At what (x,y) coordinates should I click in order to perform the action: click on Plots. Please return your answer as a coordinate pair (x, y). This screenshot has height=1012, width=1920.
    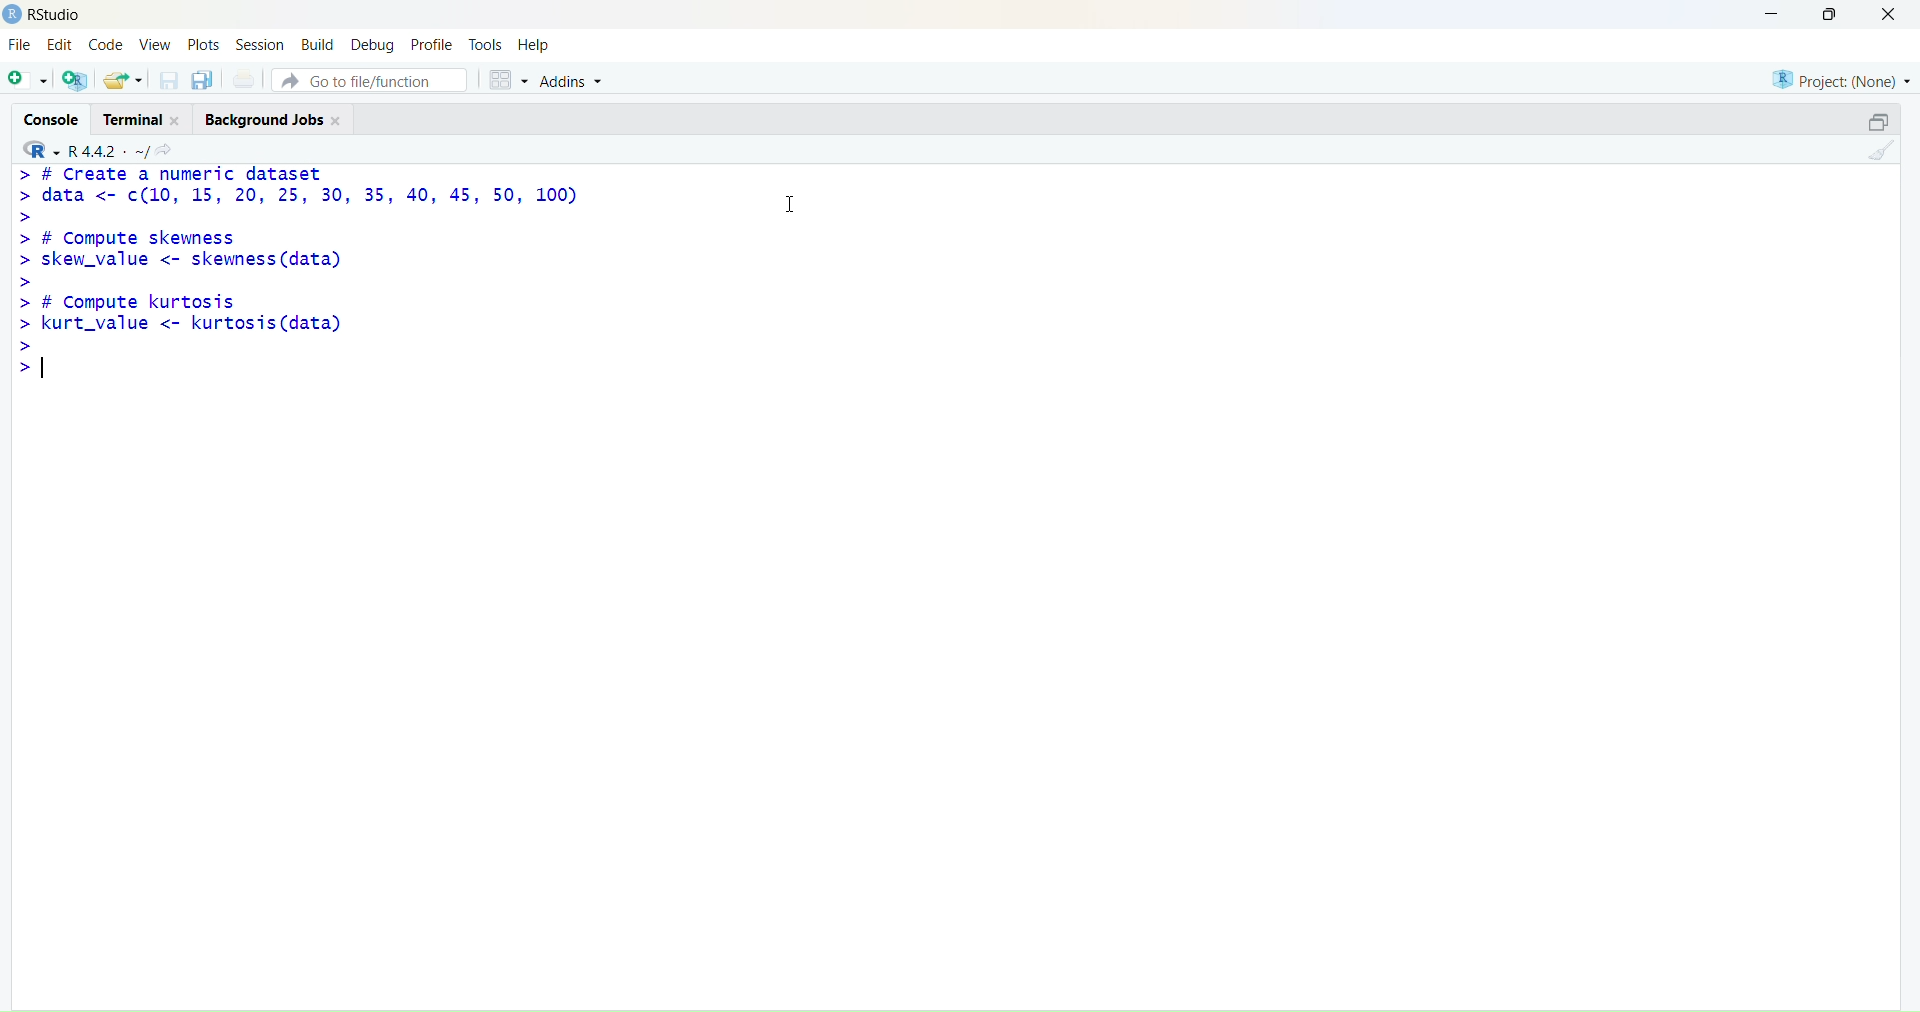
    Looking at the image, I should click on (204, 45).